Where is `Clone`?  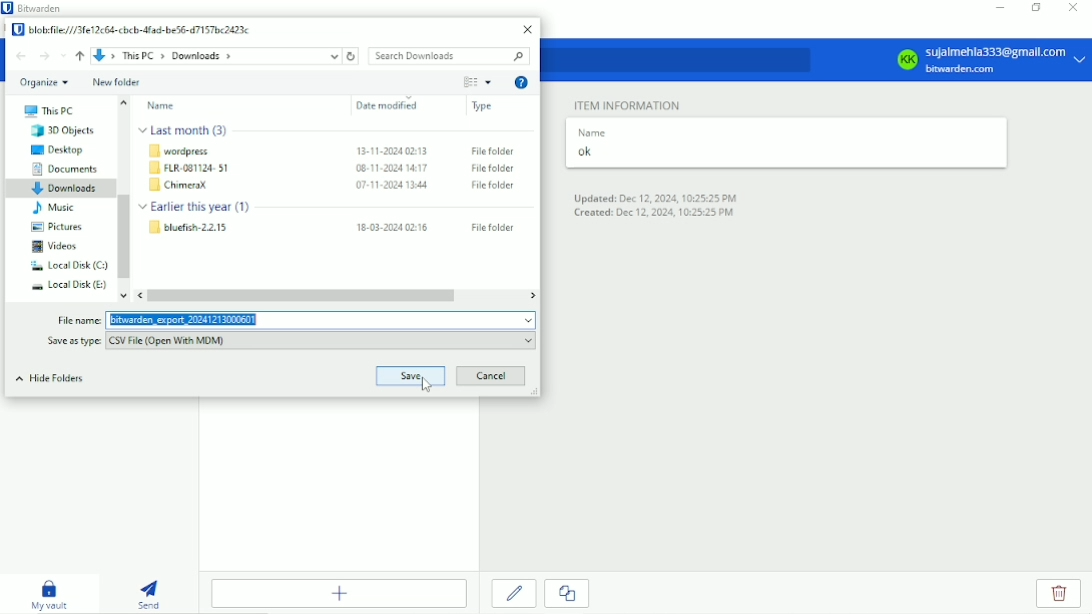
Clone is located at coordinates (566, 594).